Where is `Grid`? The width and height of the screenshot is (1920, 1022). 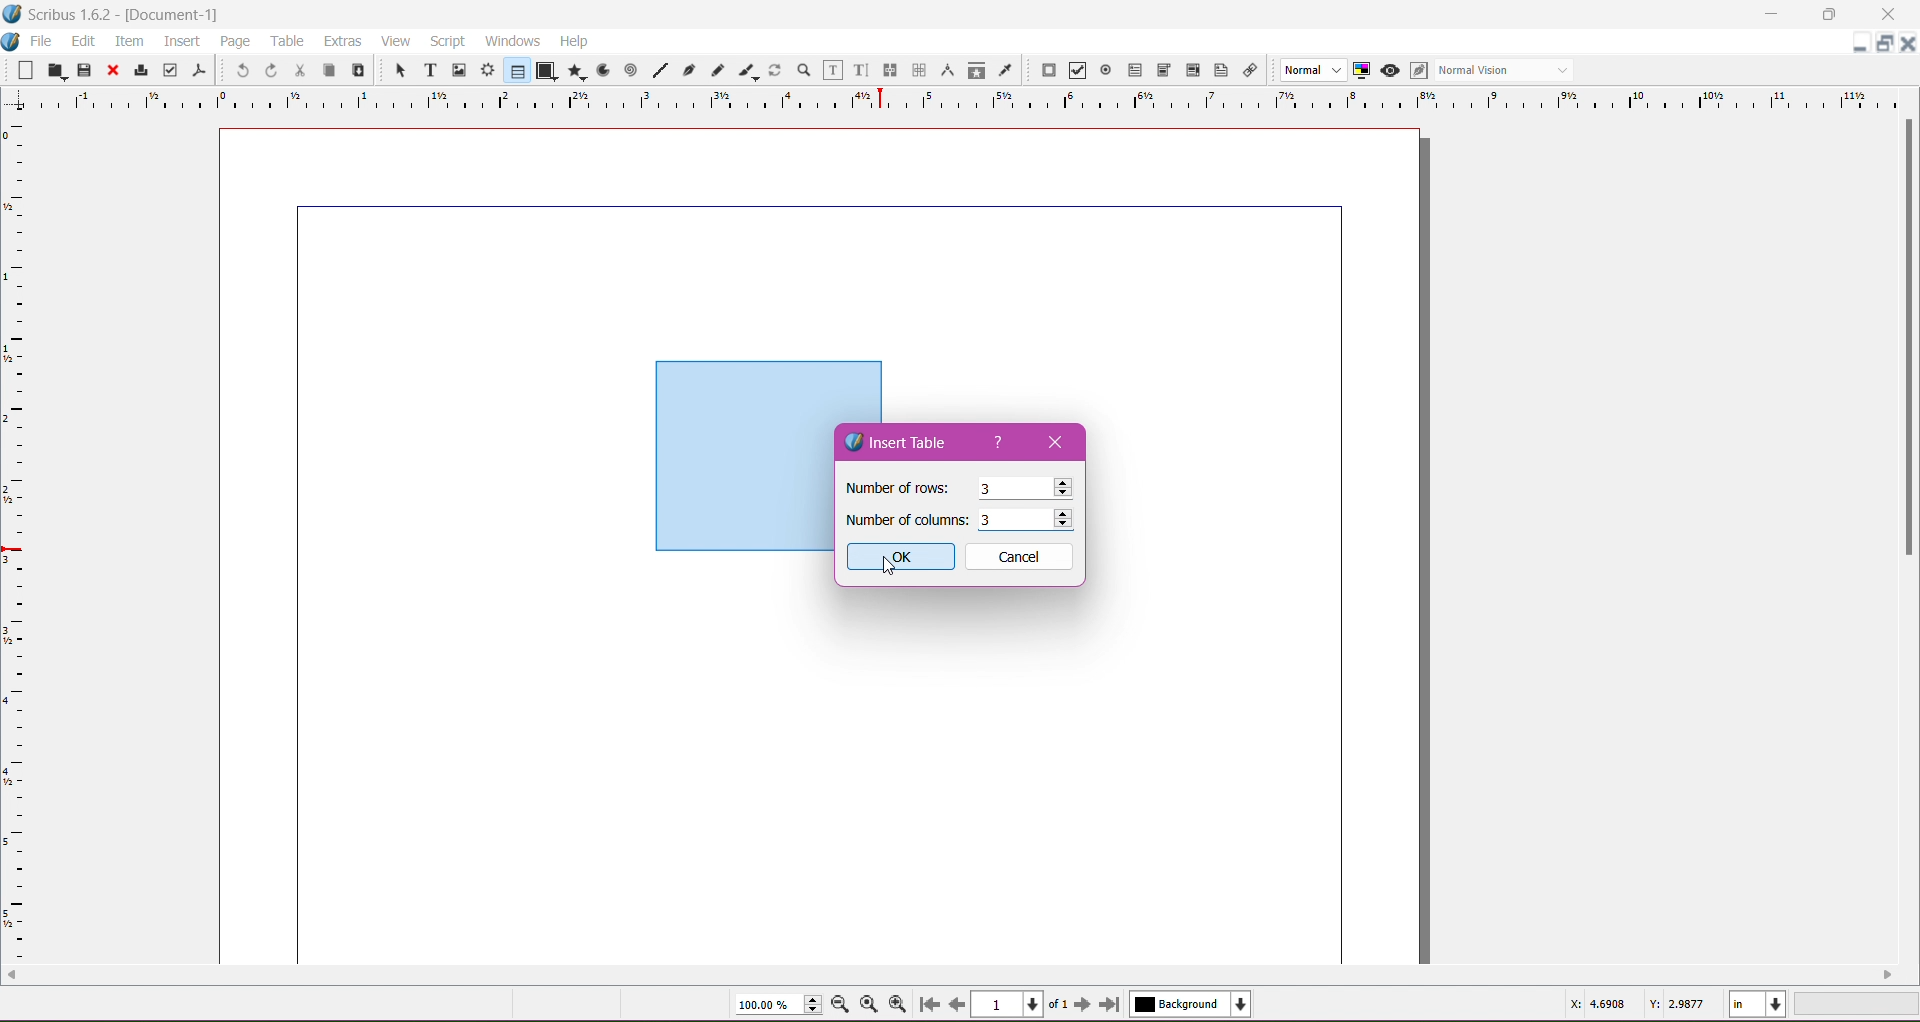 Grid is located at coordinates (25, 541).